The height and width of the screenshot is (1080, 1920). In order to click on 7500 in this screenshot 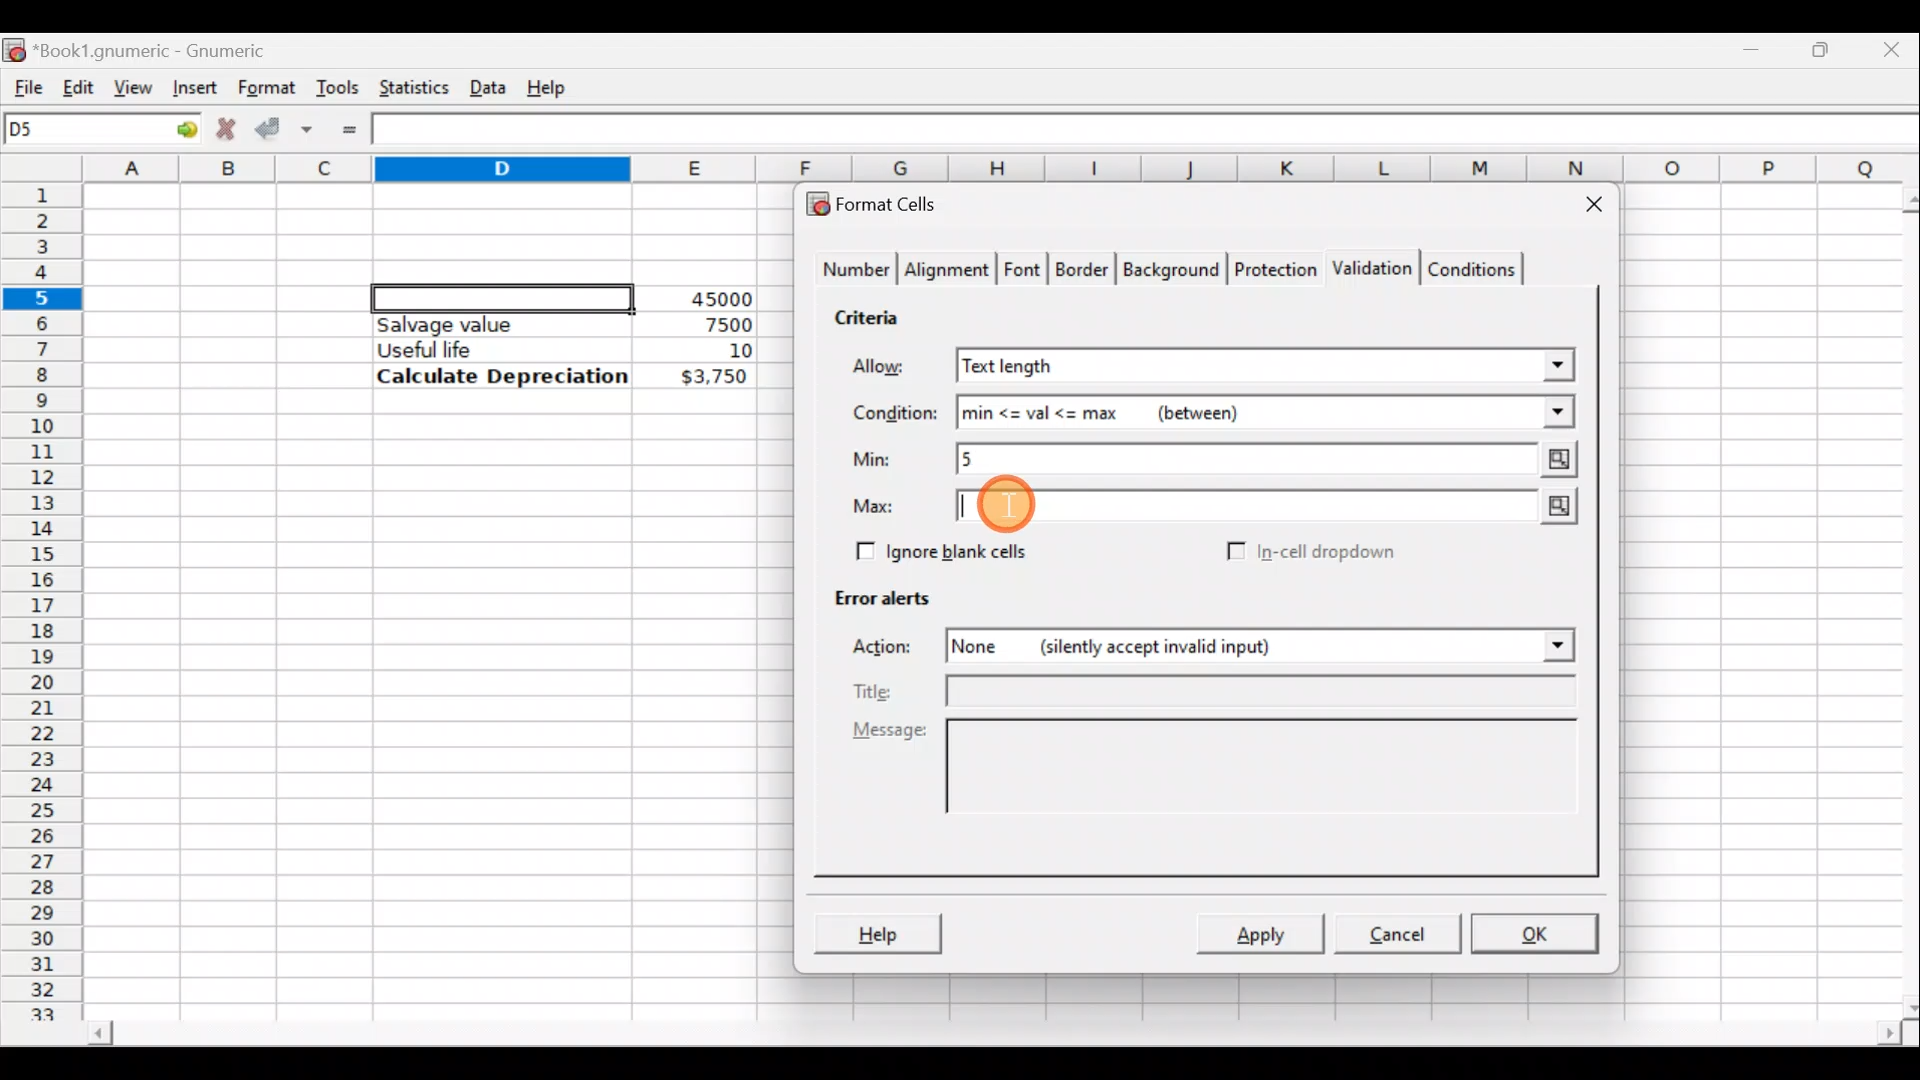, I will do `click(696, 323)`.